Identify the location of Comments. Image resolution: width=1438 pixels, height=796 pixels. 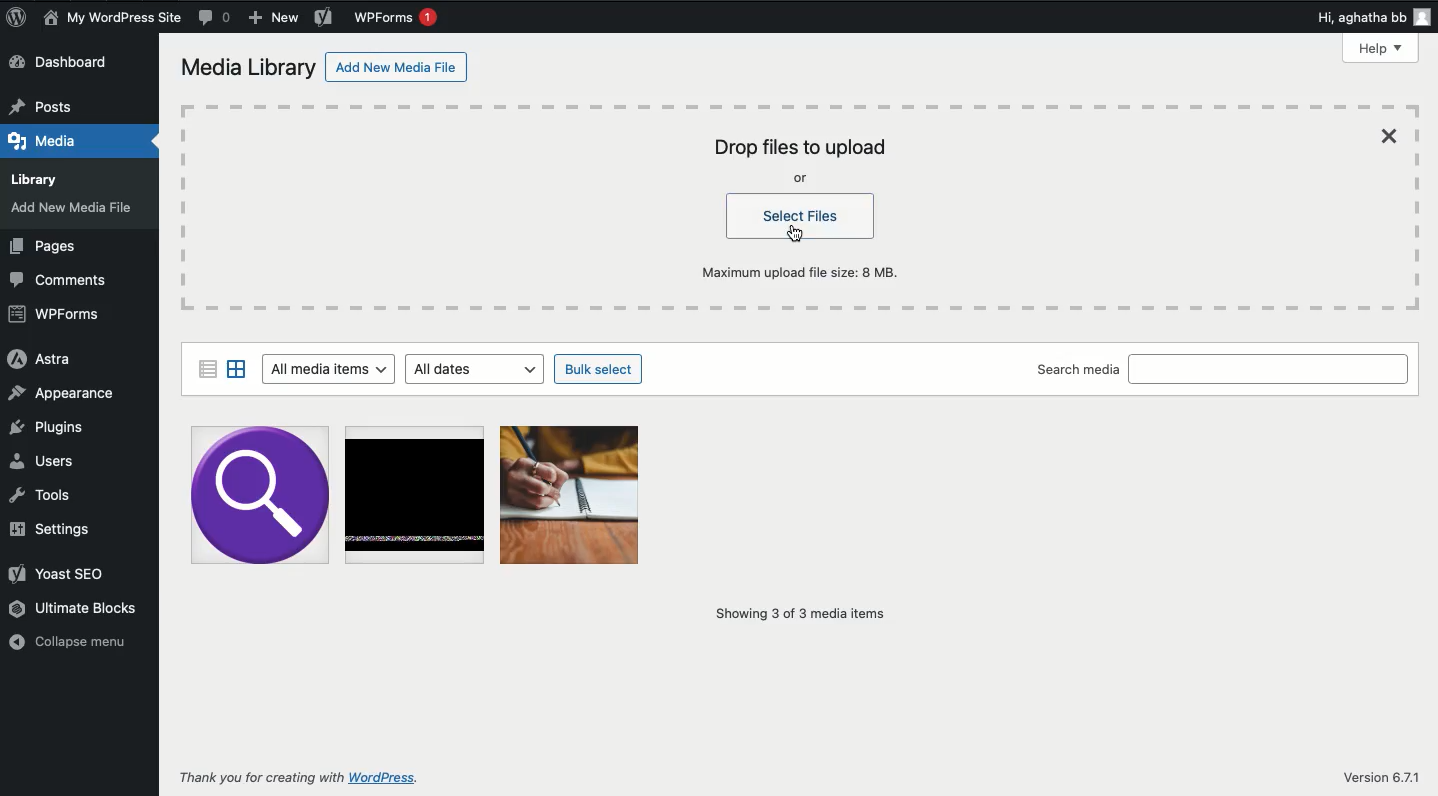
(66, 278).